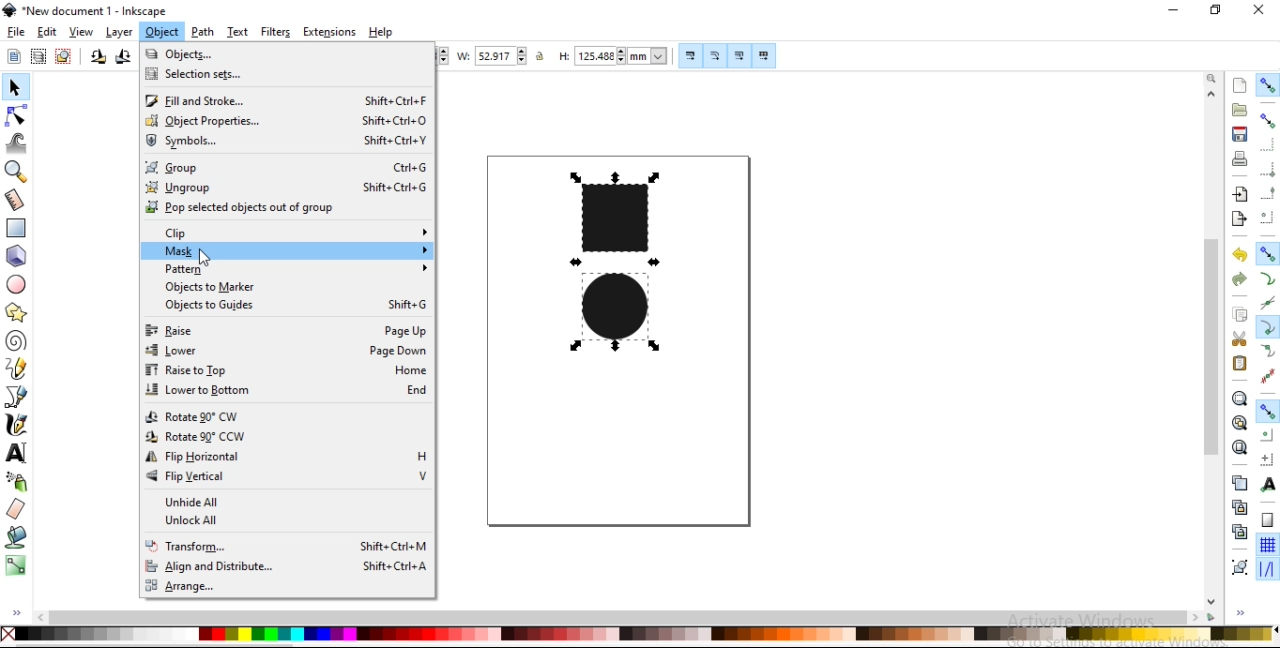 The image size is (1280, 648). What do you see at coordinates (1239, 399) in the screenshot?
I see `zoom to fit selection` at bounding box center [1239, 399].